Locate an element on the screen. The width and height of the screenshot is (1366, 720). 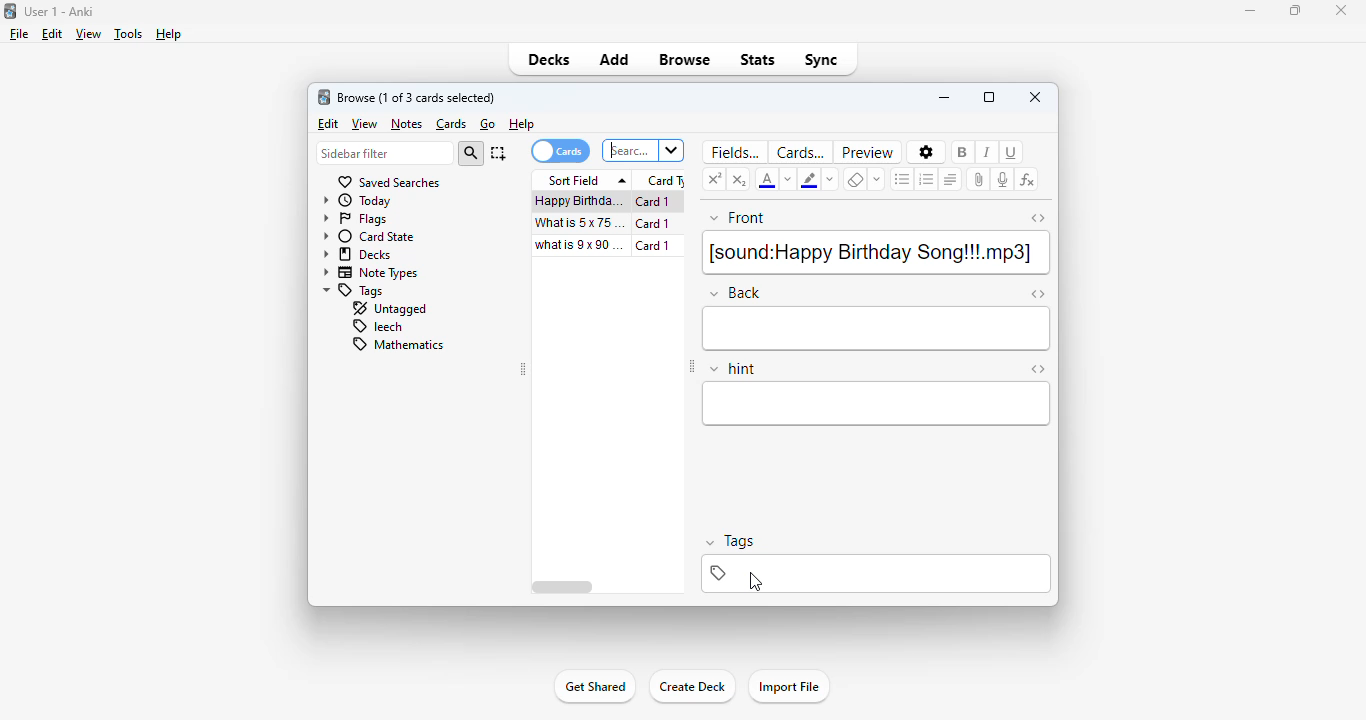
unordered list is located at coordinates (903, 179).